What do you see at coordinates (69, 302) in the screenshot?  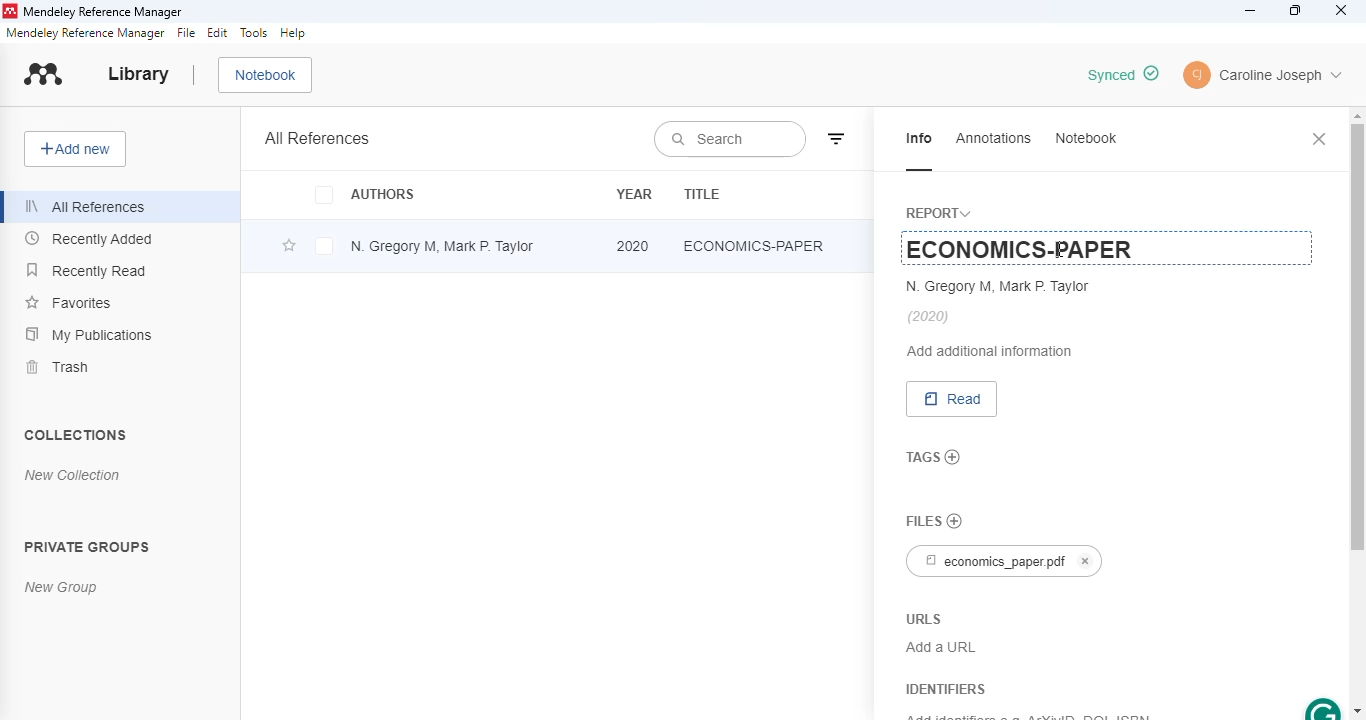 I see `favorites` at bounding box center [69, 302].